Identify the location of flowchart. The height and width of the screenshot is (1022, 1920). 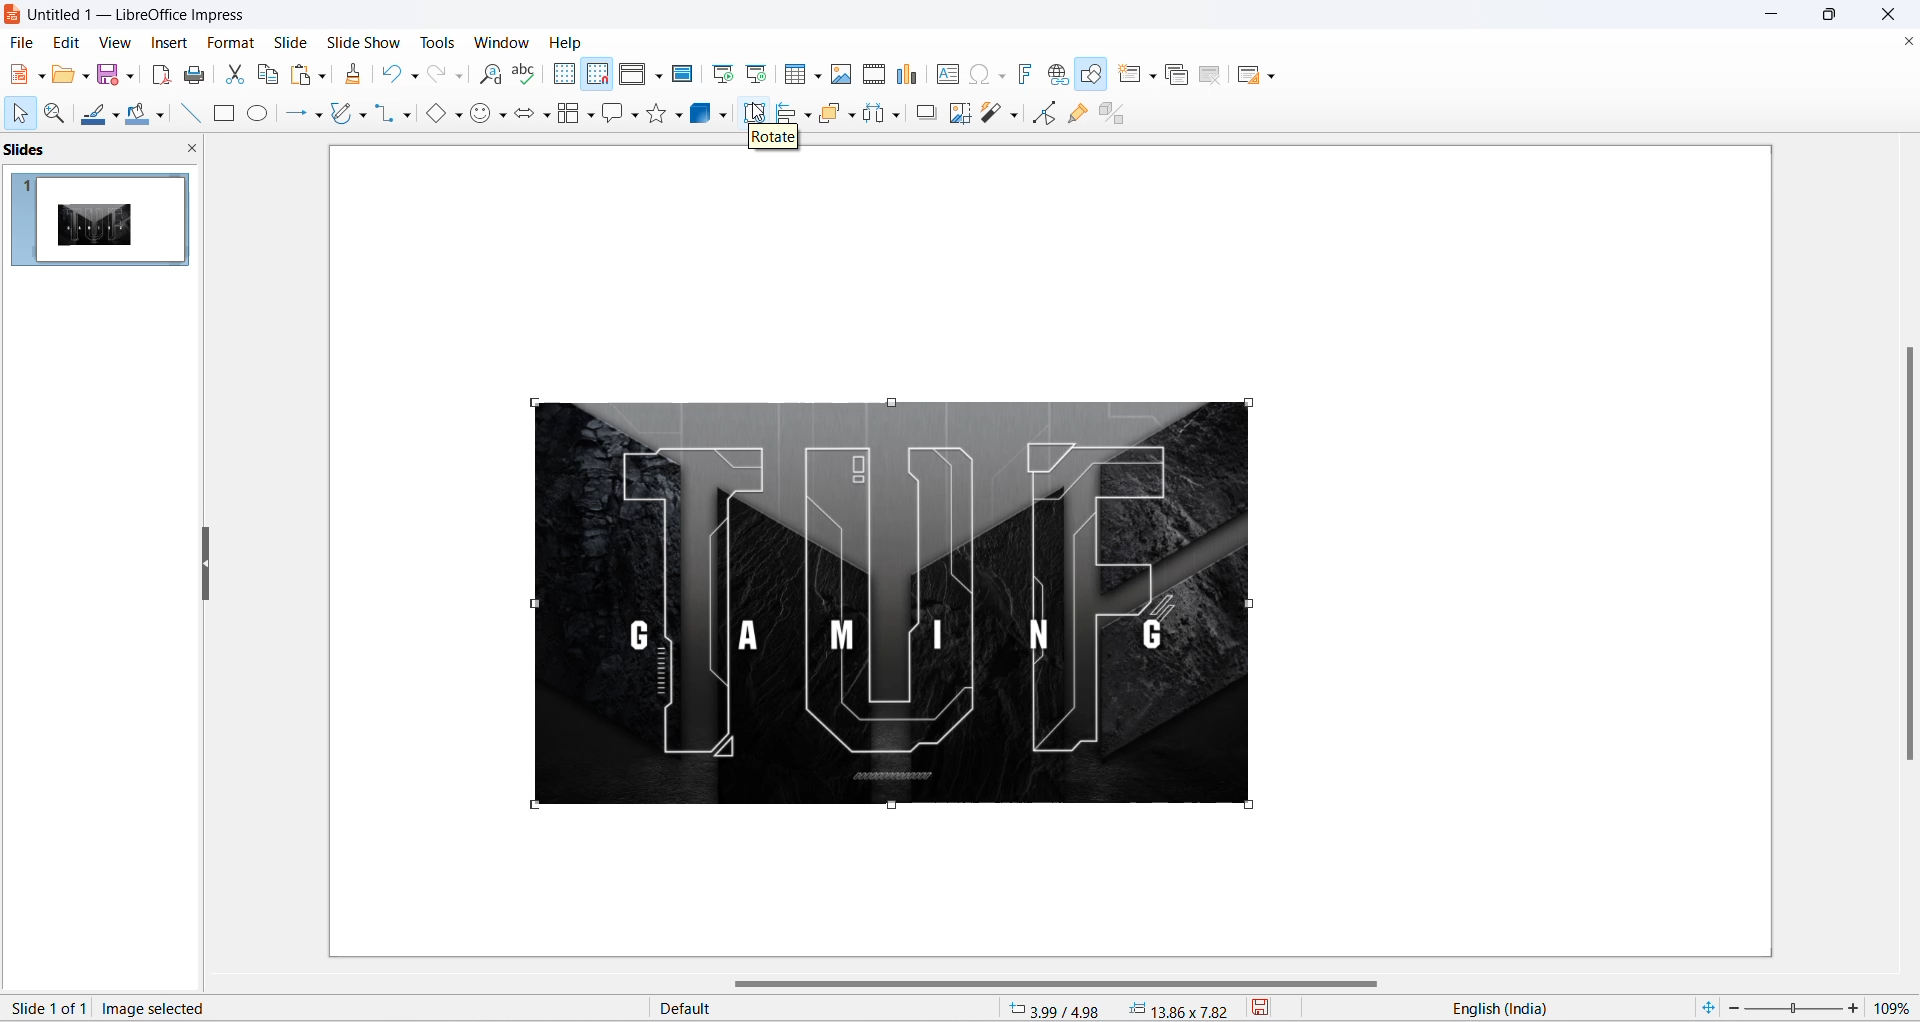
(569, 115).